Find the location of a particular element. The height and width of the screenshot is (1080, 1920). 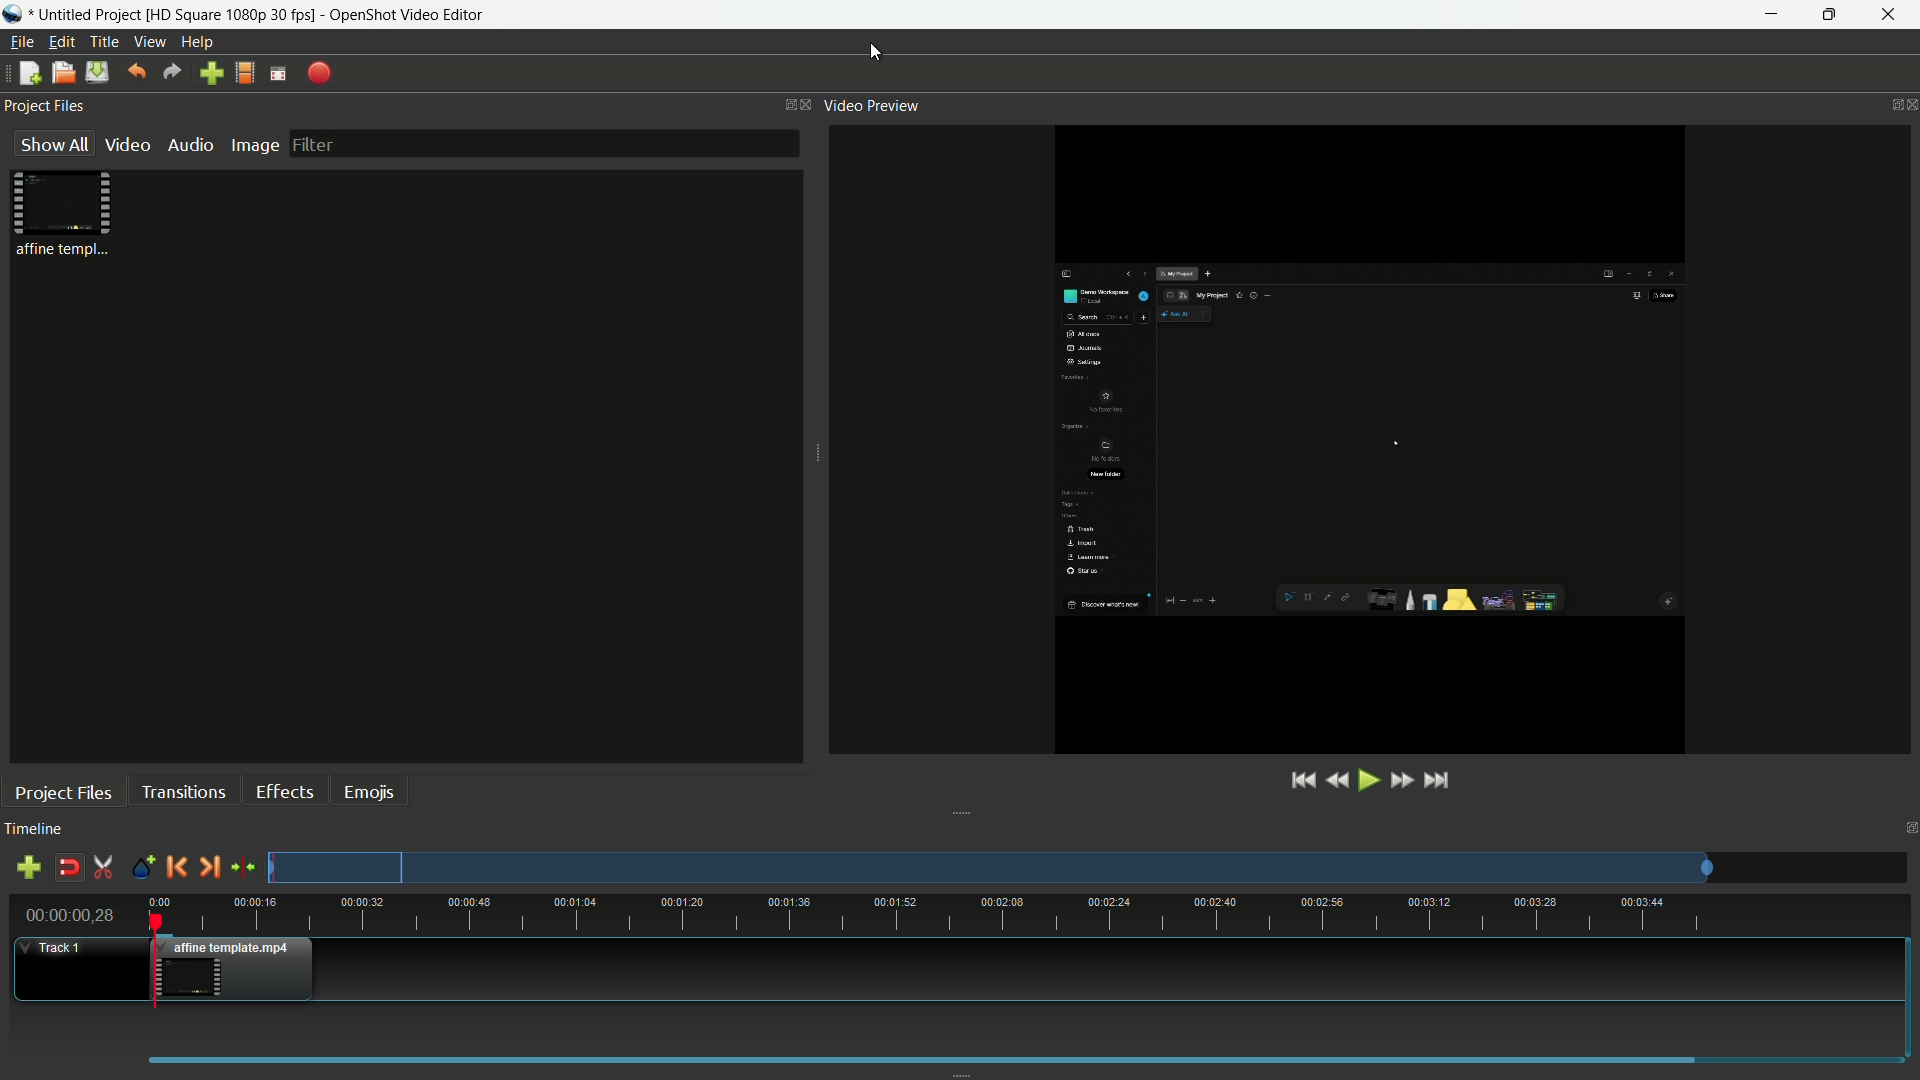

view menu is located at coordinates (150, 42).